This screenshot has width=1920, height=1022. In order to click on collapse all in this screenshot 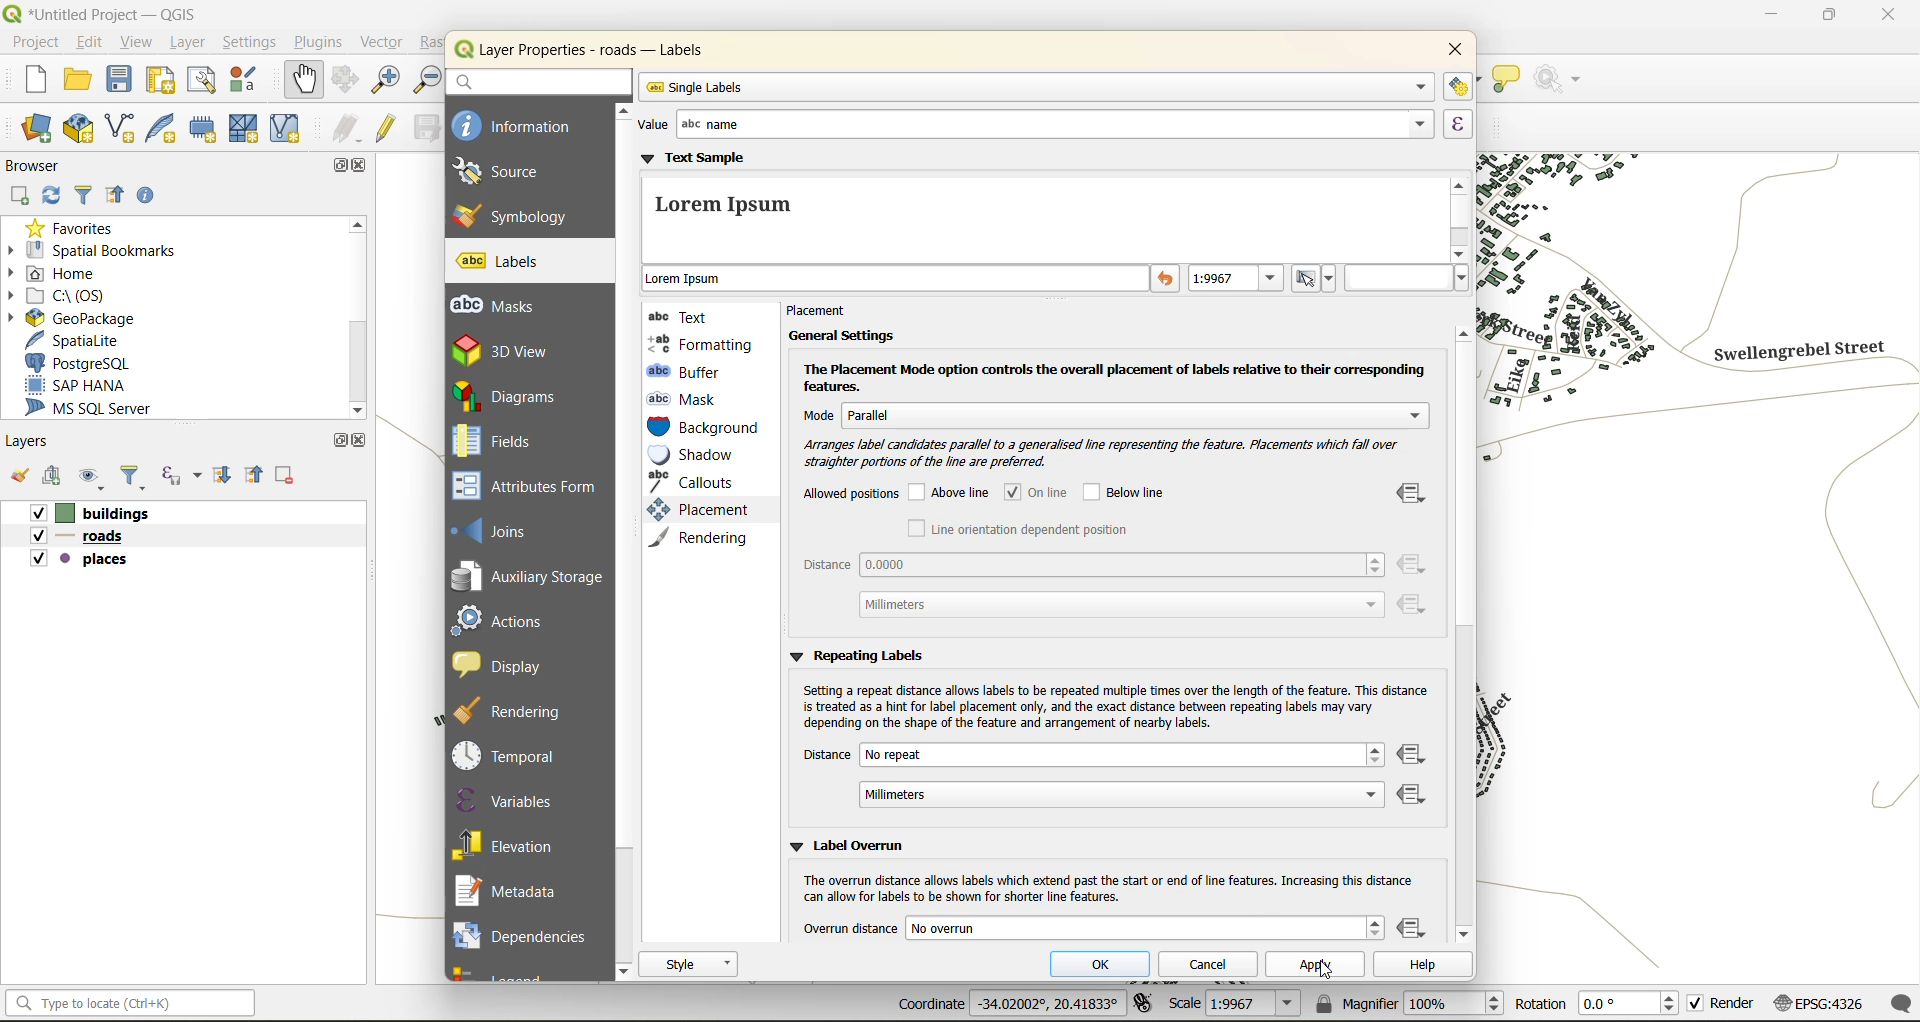, I will do `click(256, 478)`.